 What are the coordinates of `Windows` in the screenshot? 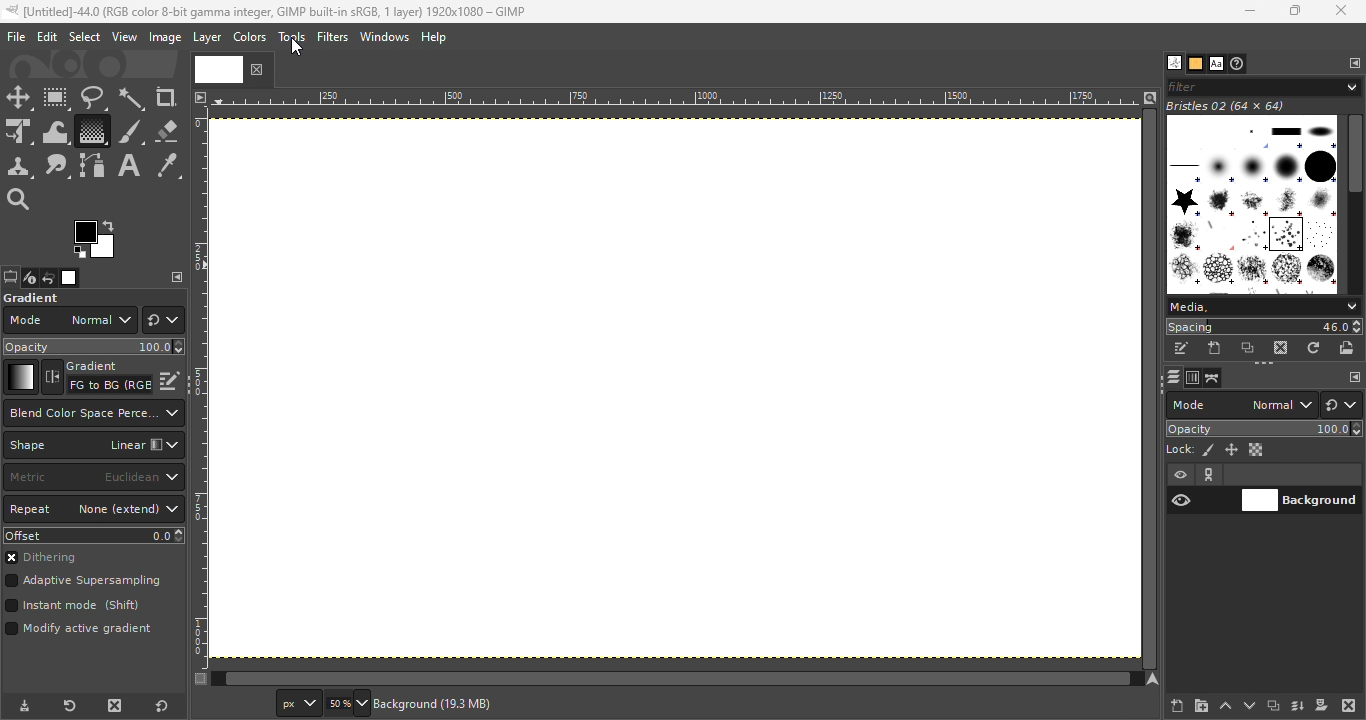 It's located at (384, 37).